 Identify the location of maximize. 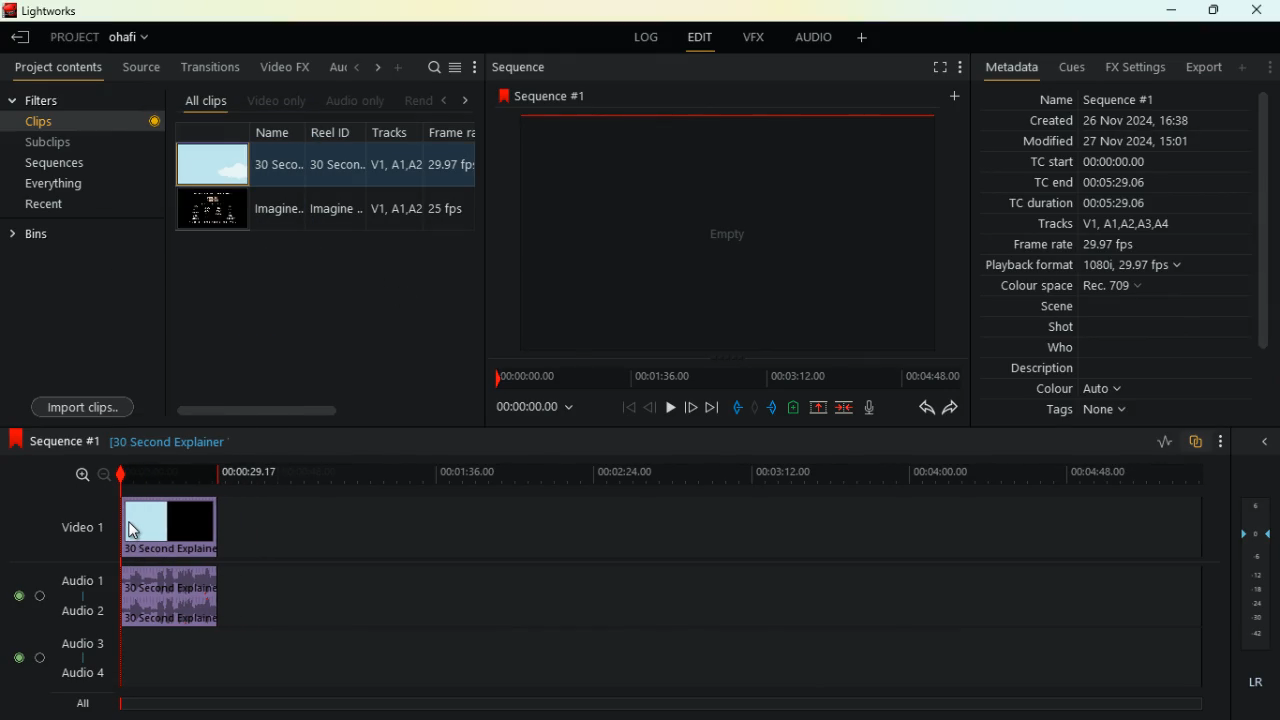
(1211, 11).